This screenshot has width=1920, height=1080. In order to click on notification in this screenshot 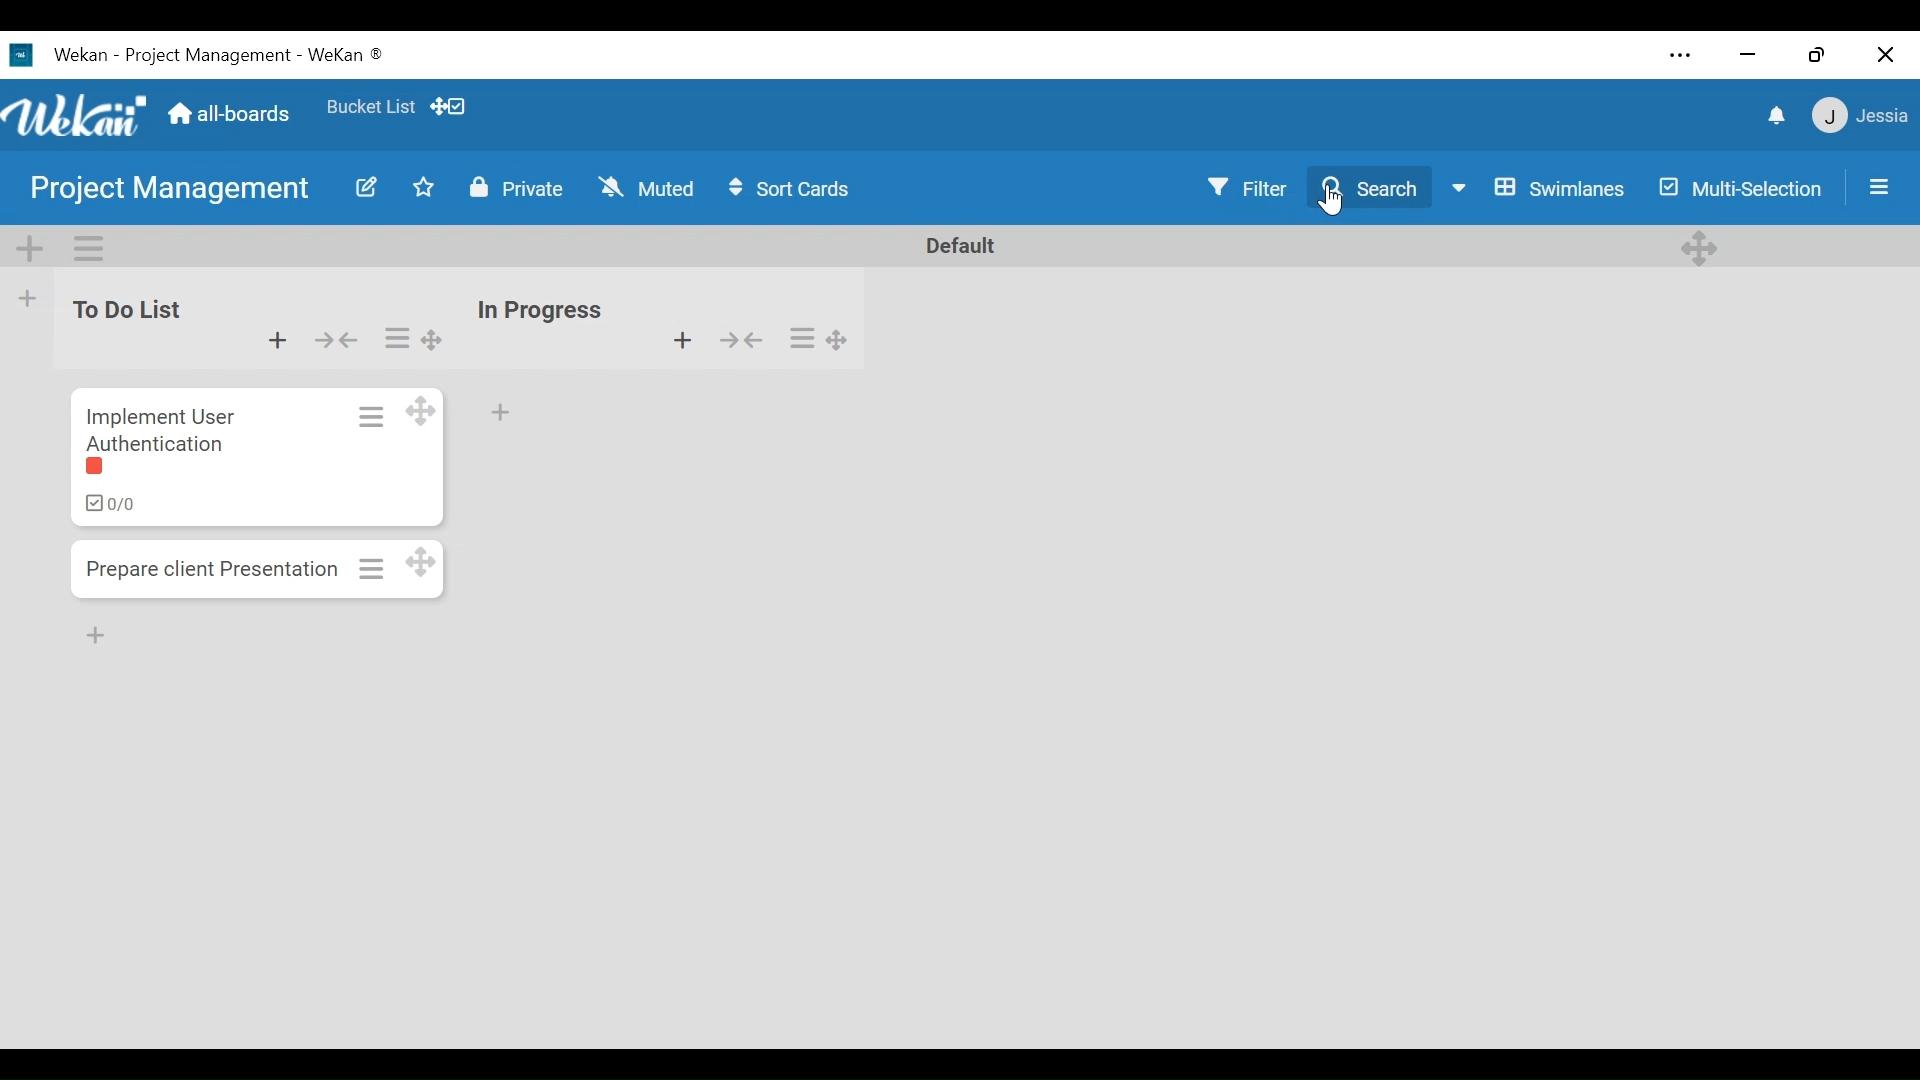, I will do `click(1774, 117)`.